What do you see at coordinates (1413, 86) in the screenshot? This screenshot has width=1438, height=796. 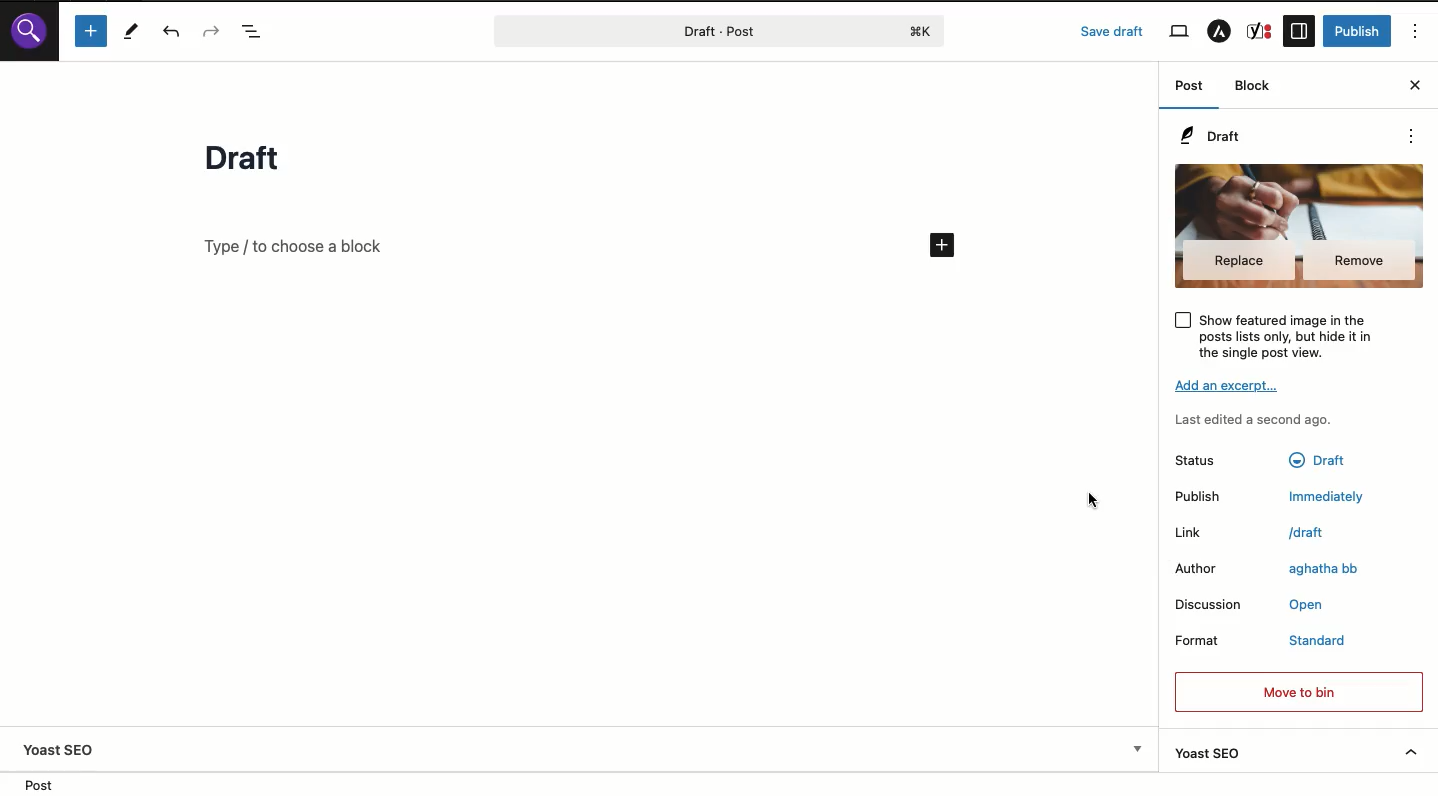 I see `Close` at bounding box center [1413, 86].